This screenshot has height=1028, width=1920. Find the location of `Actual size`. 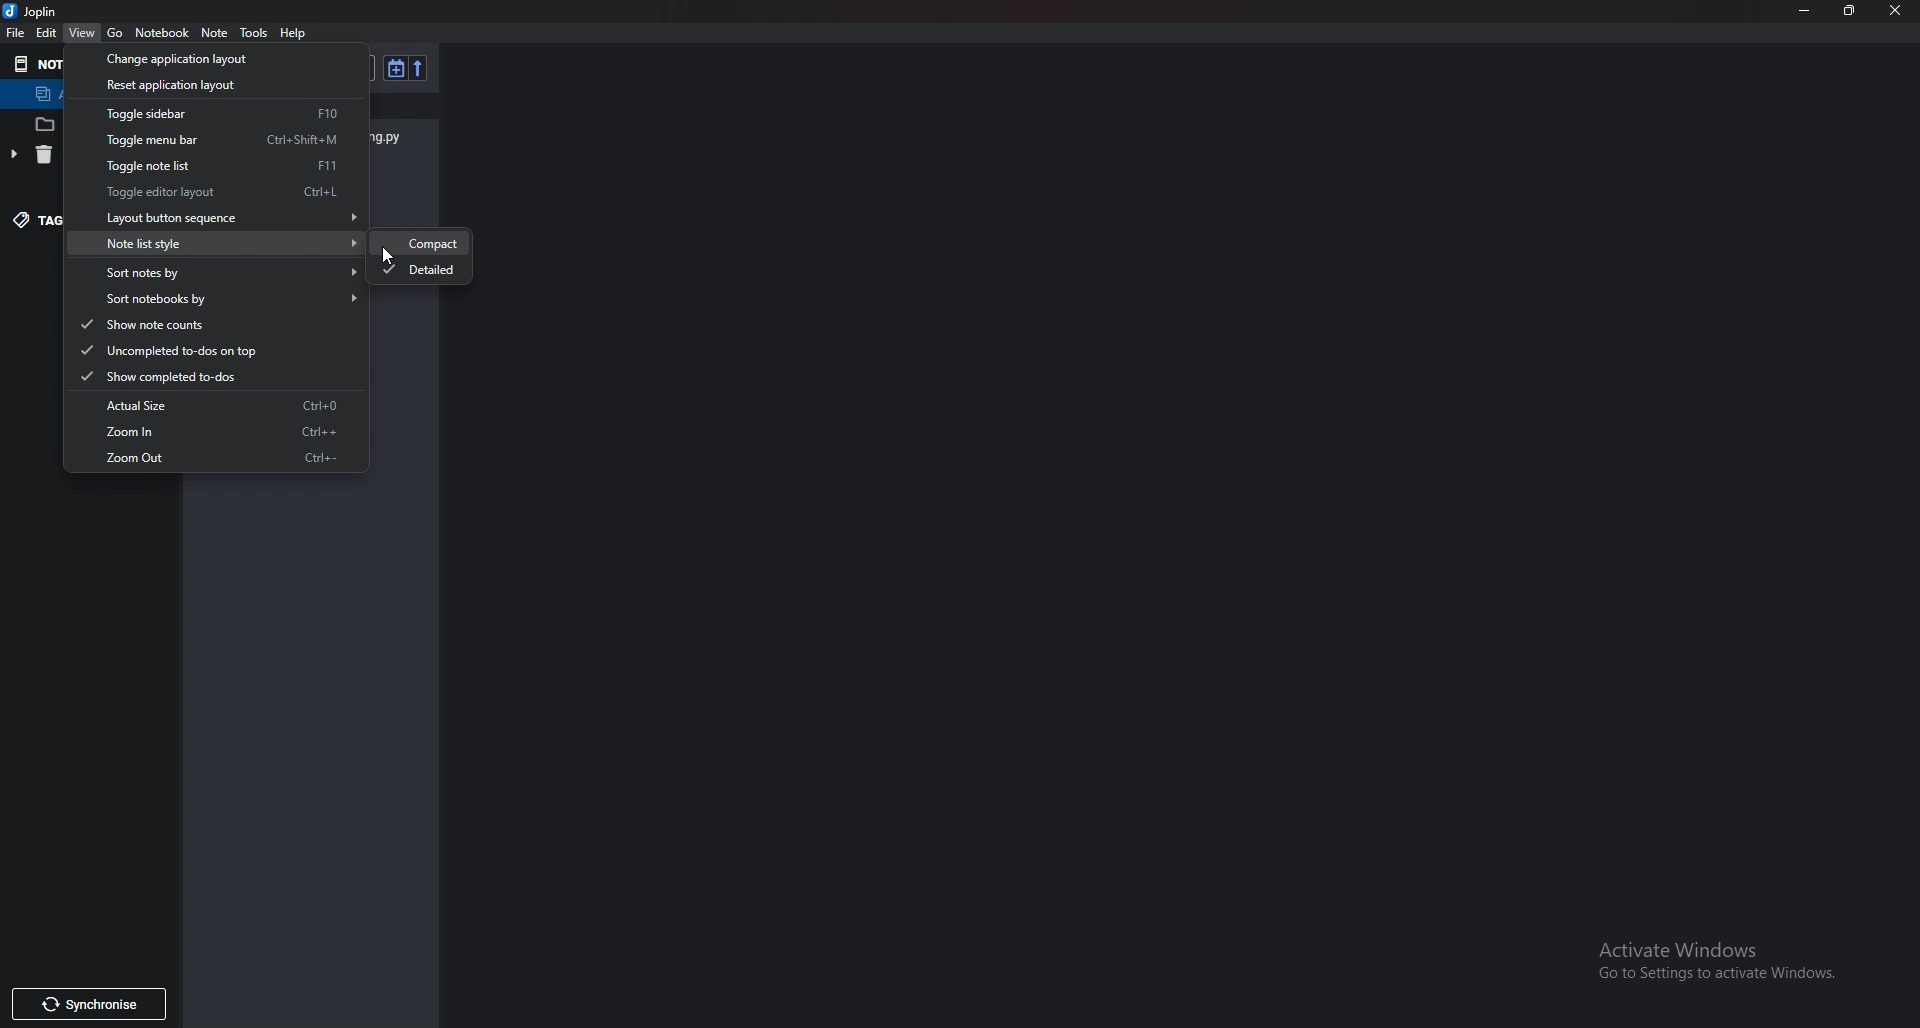

Actual size is located at coordinates (216, 404).